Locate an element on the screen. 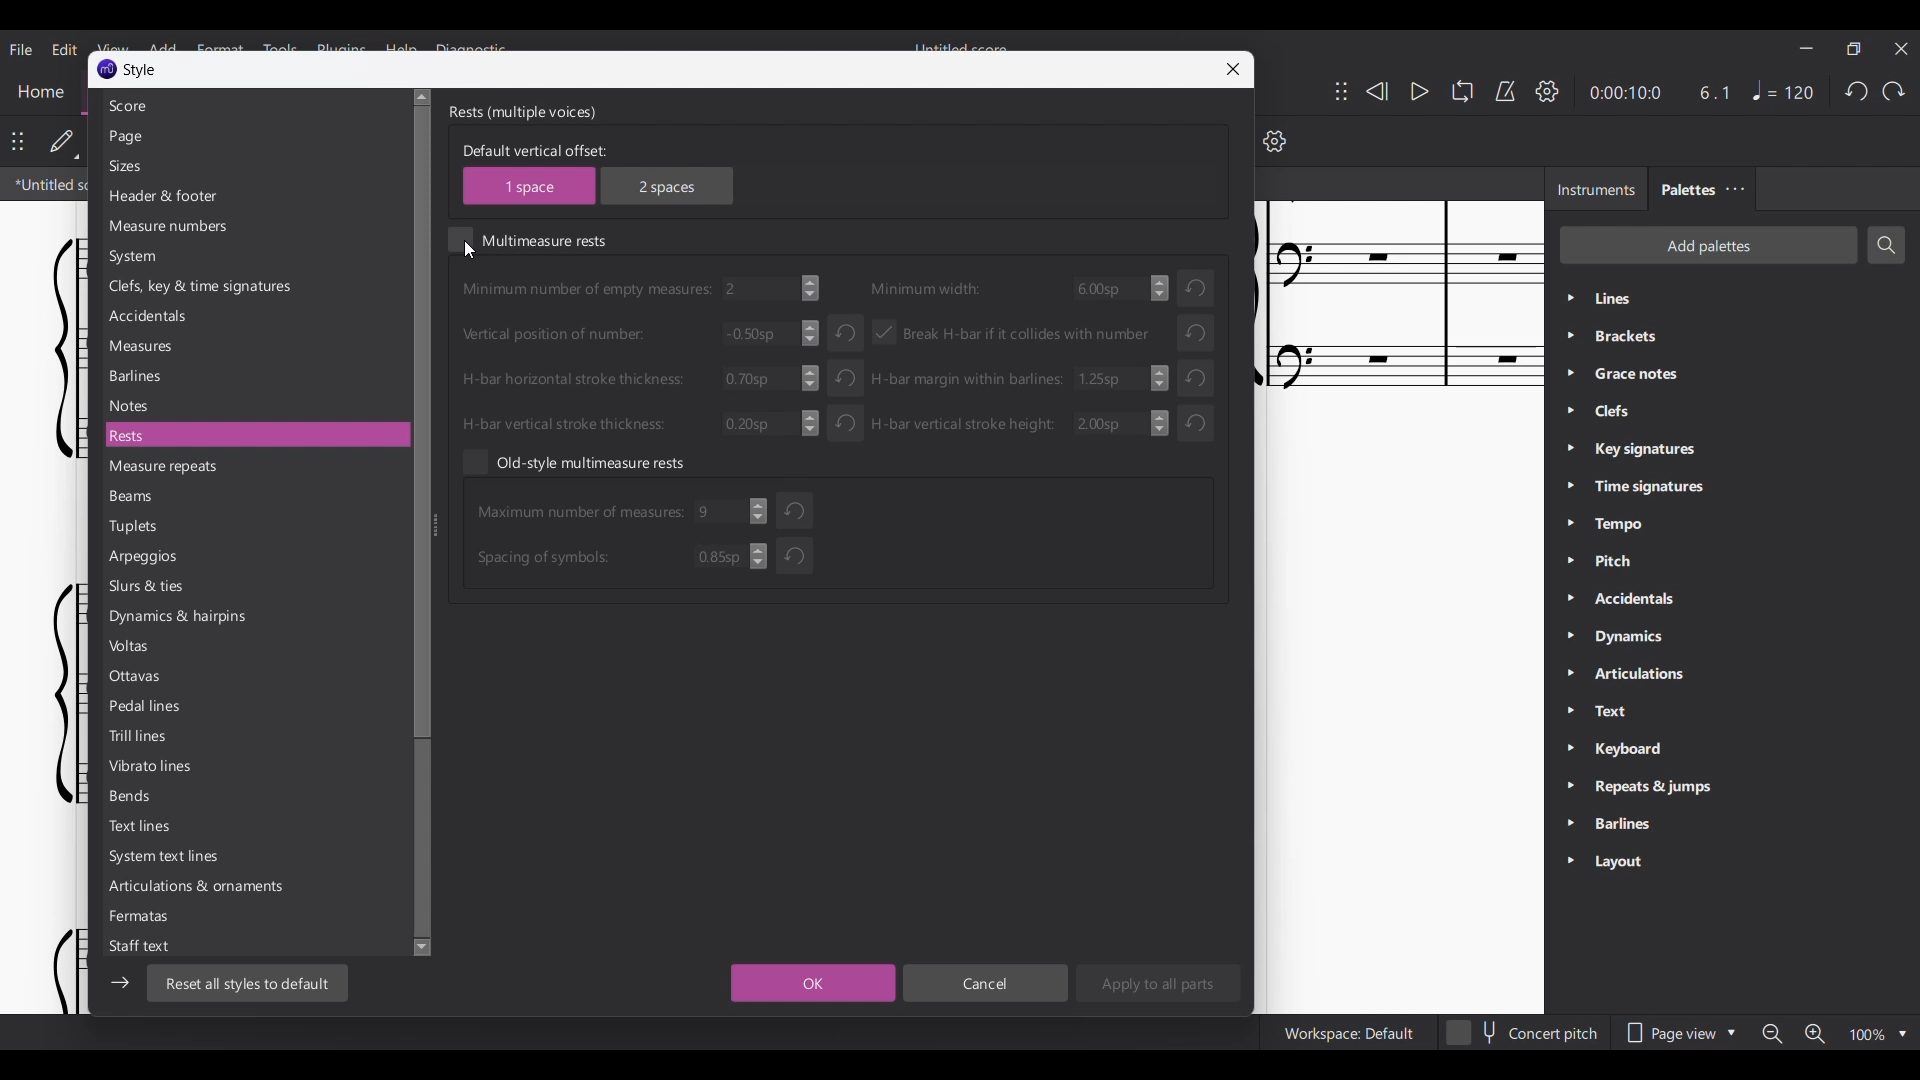  Home section is located at coordinates (39, 92).